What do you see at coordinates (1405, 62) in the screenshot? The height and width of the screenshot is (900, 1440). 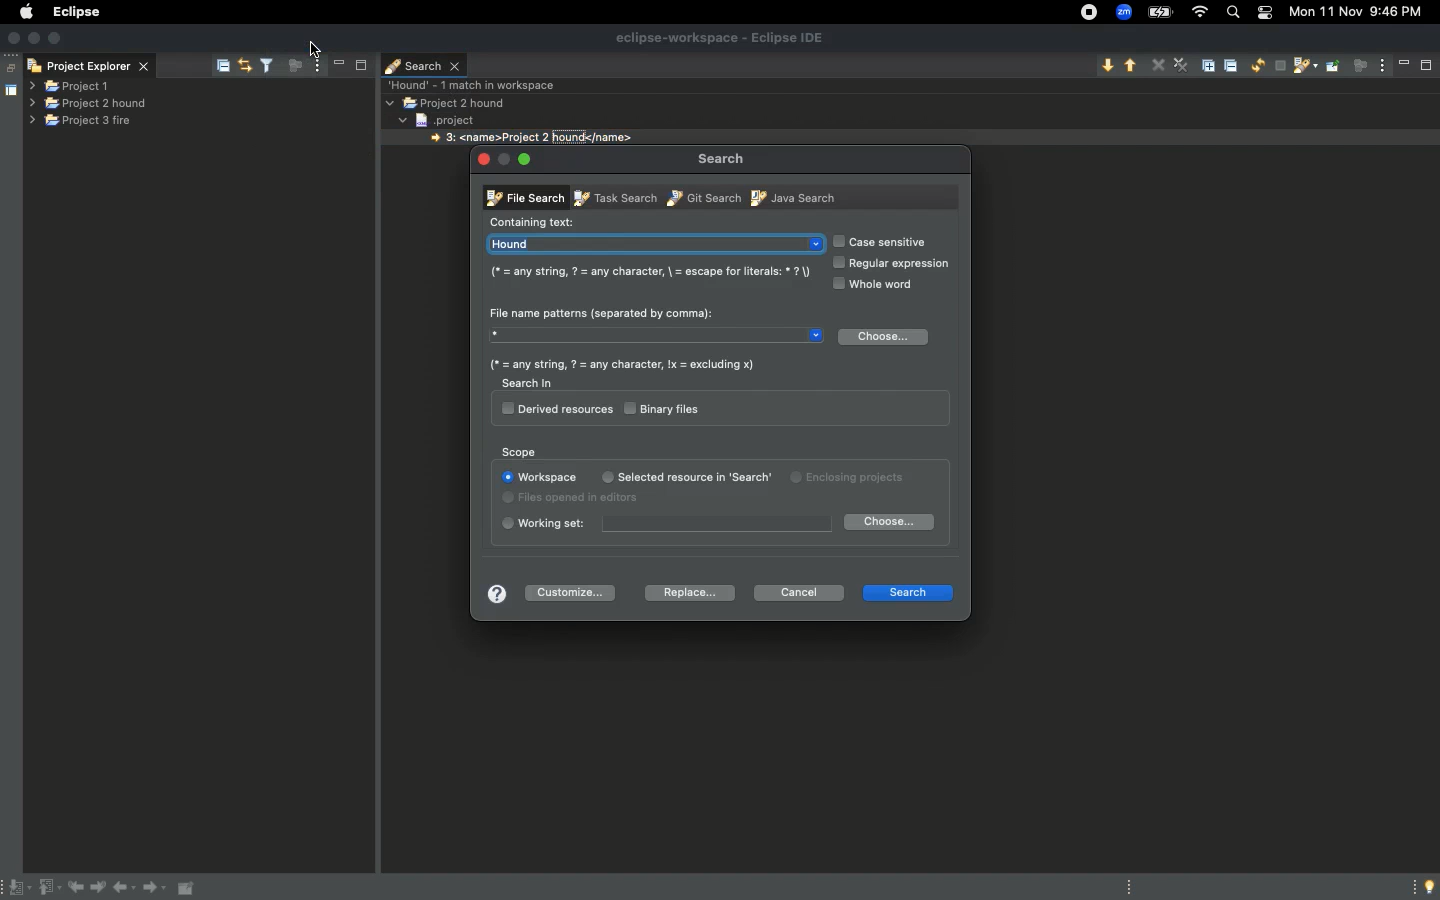 I see `minimise` at bounding box center [1405, 62].